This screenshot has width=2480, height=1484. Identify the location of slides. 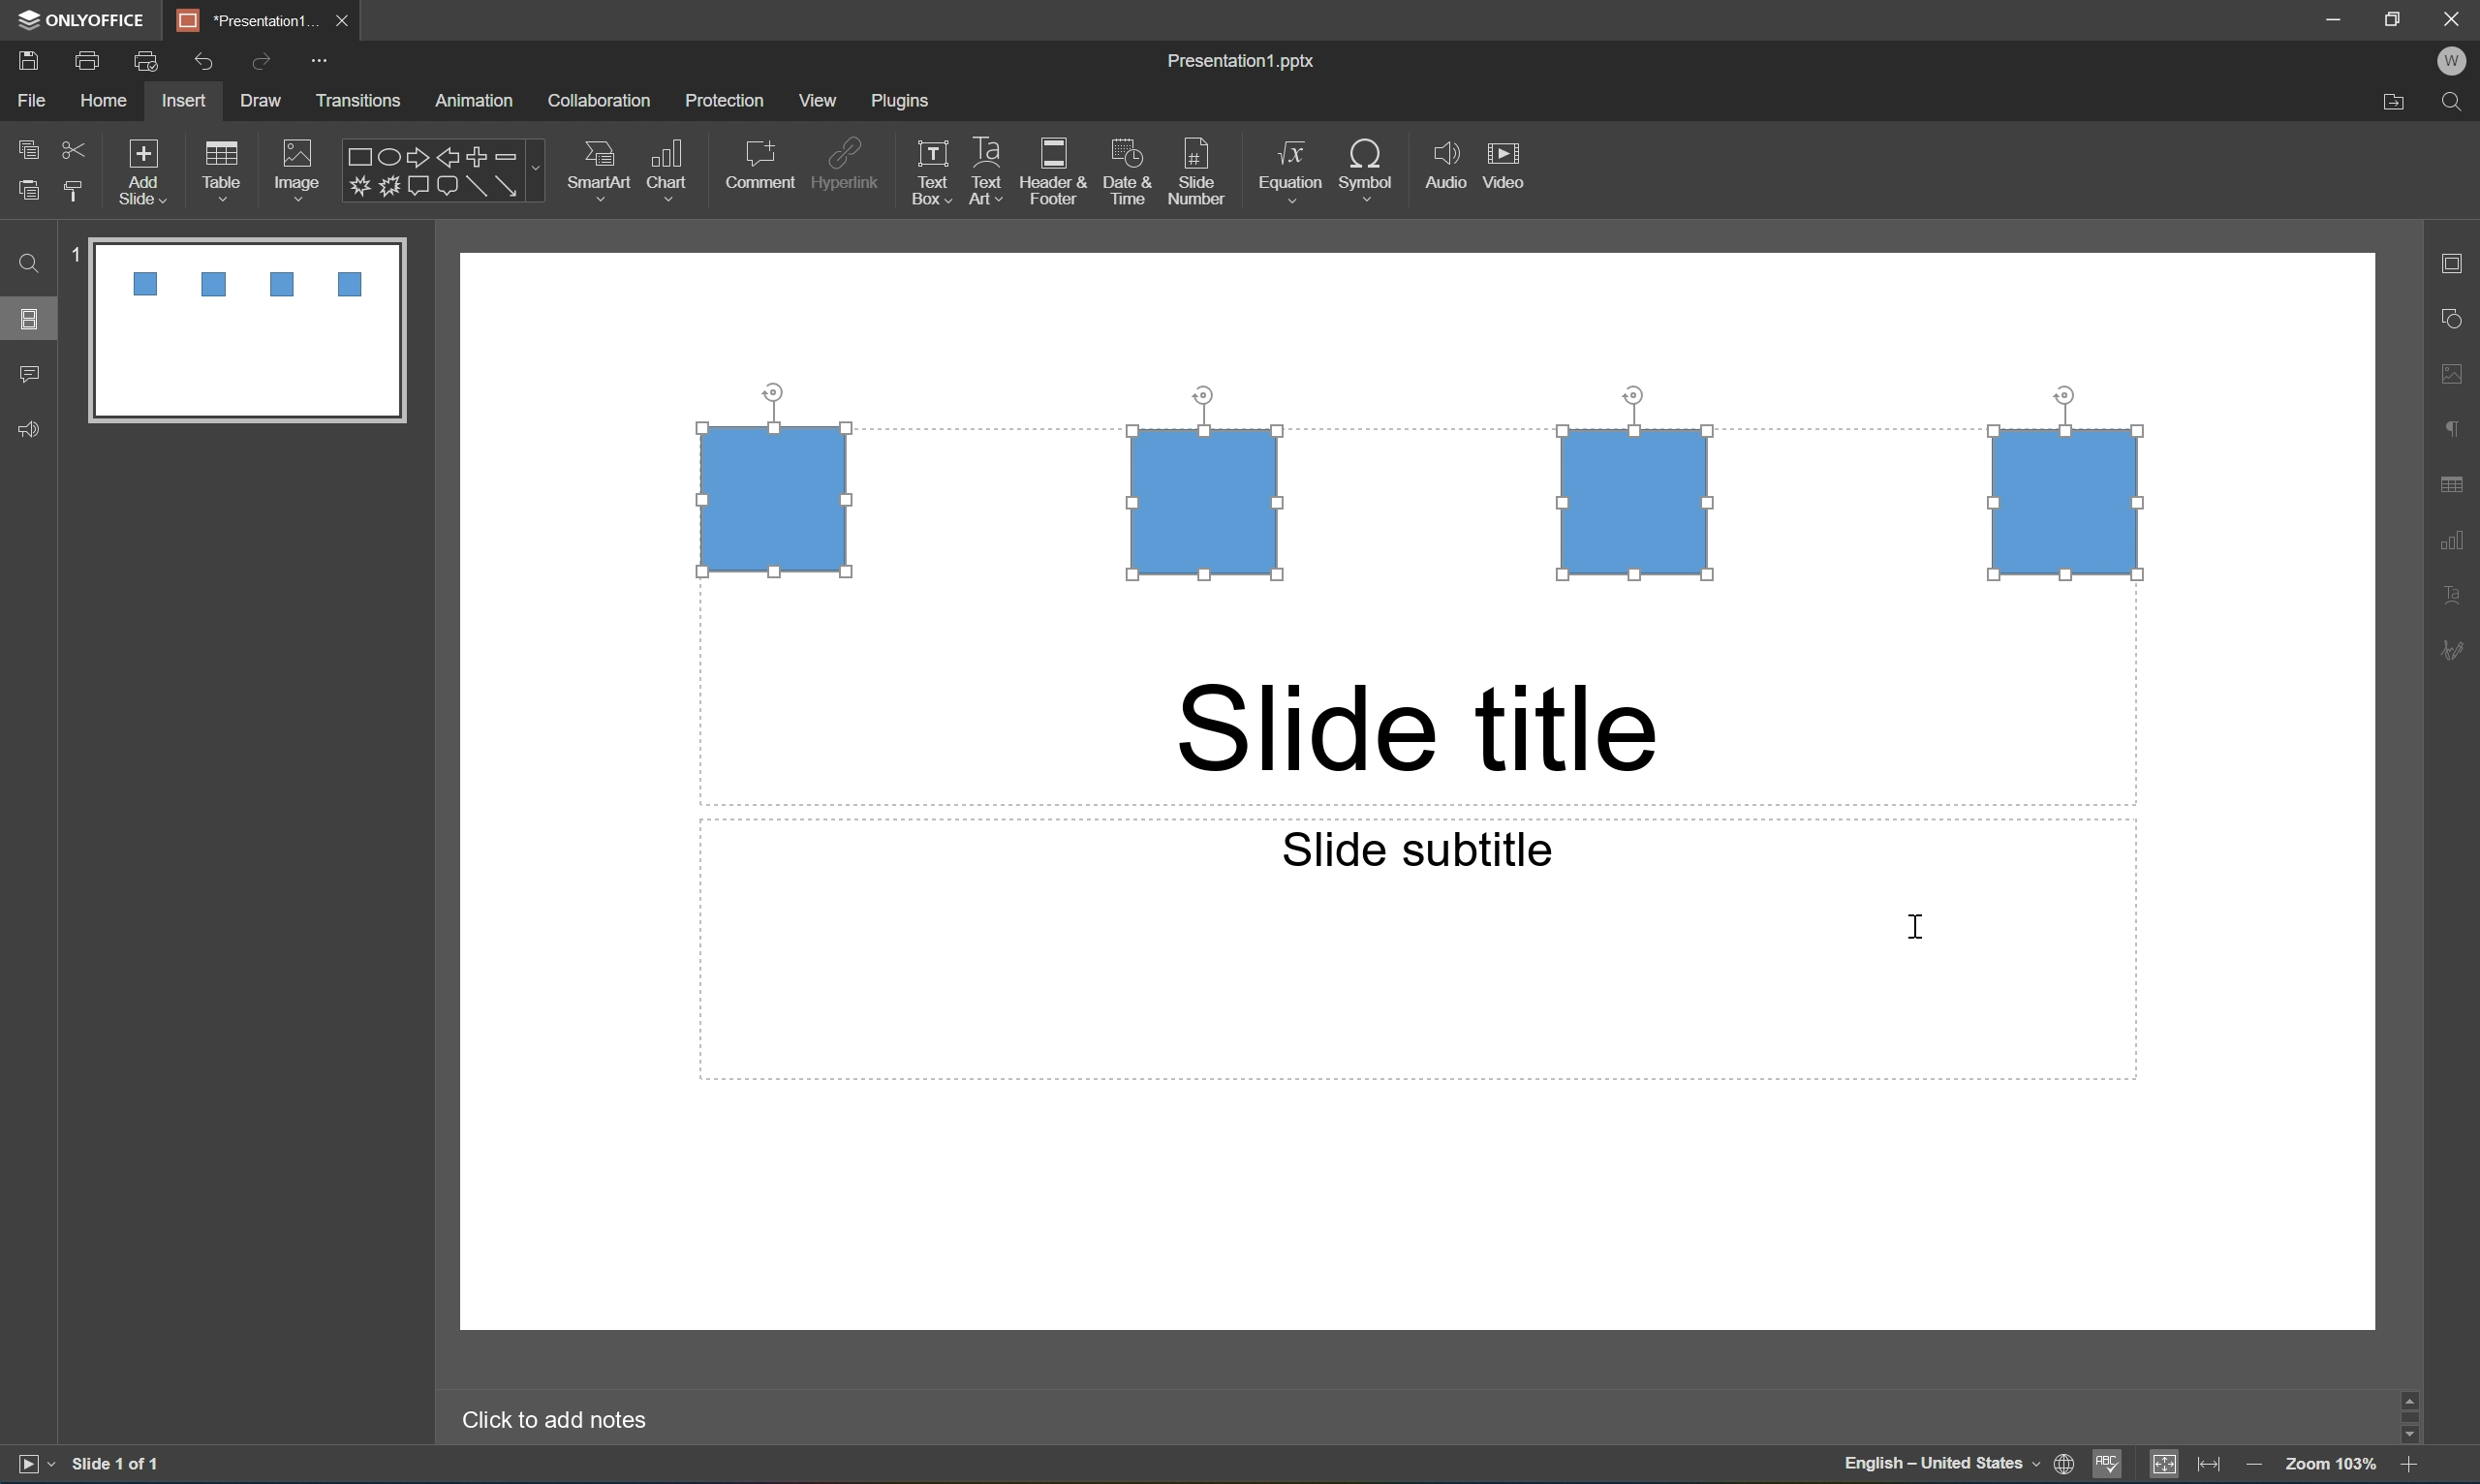
(34, 319).